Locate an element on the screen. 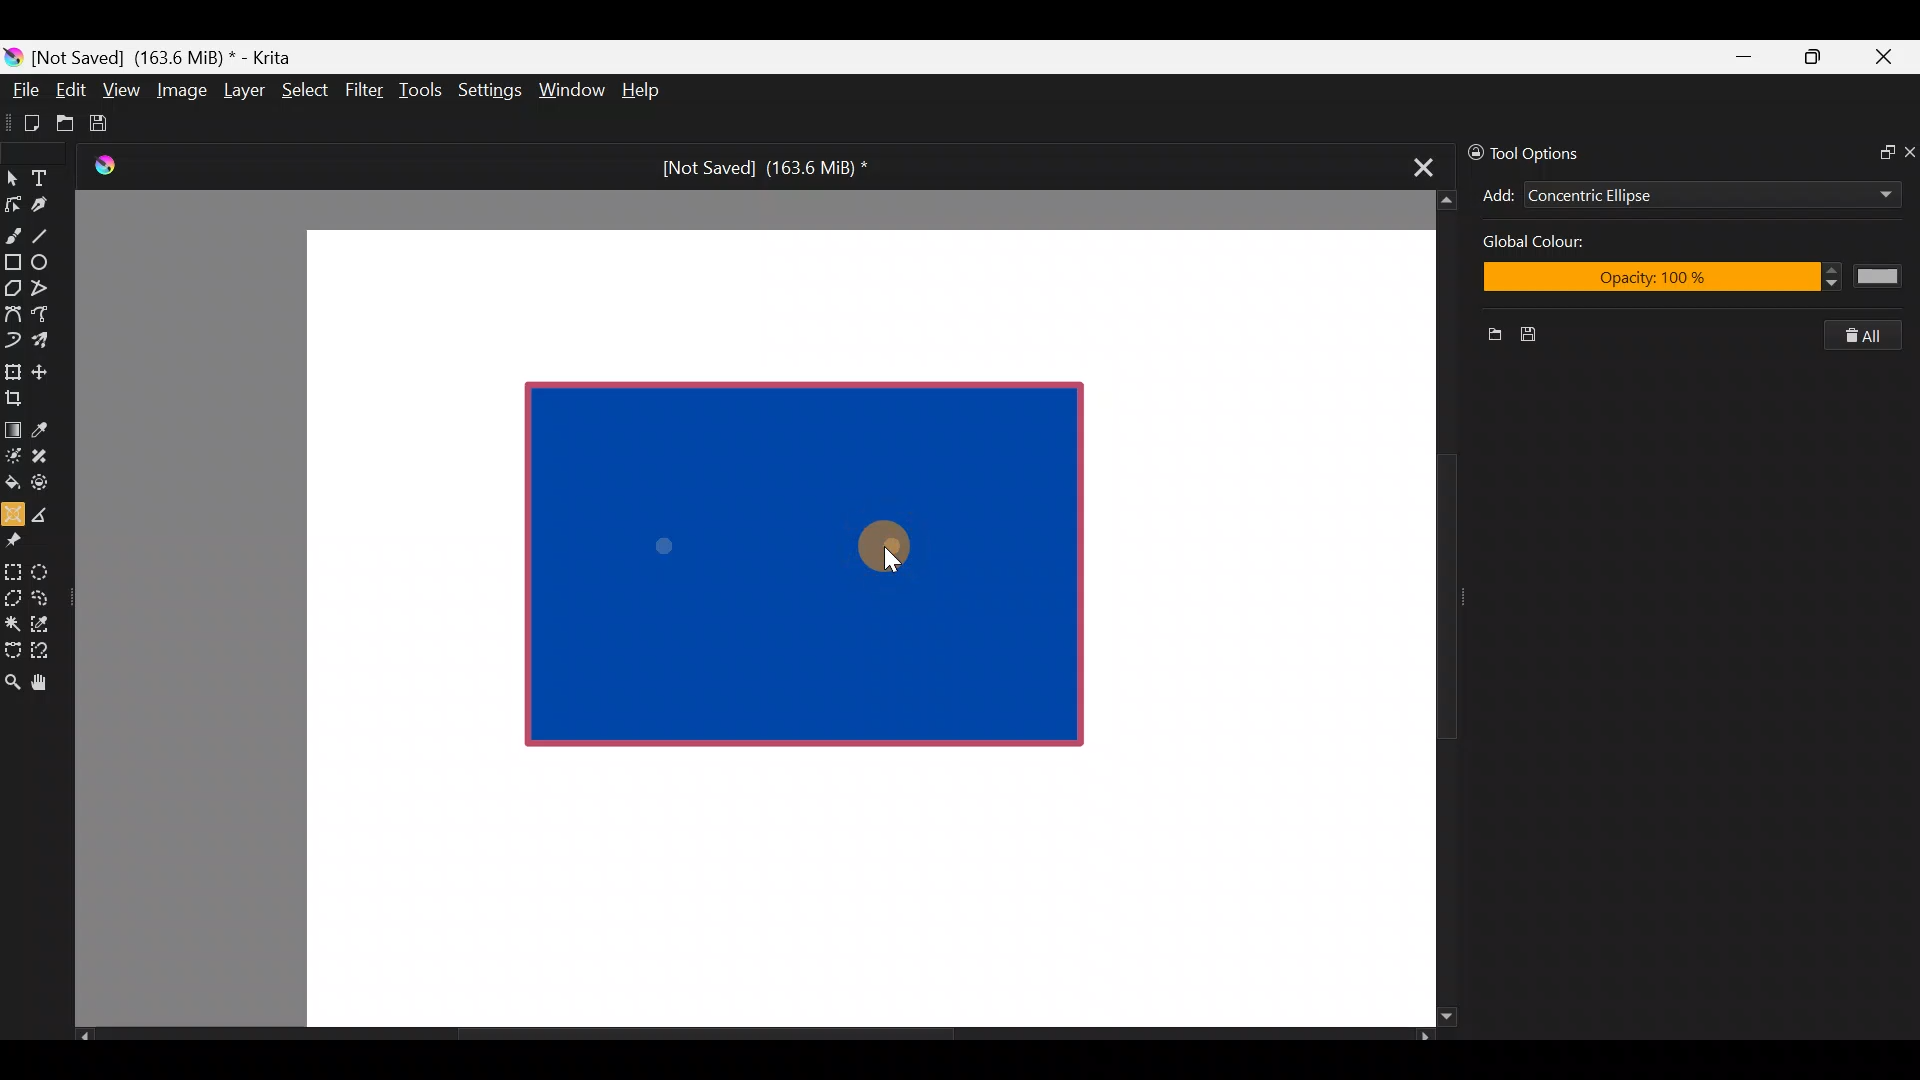  Rectangular selection tool is located at coordinates (17, 568).